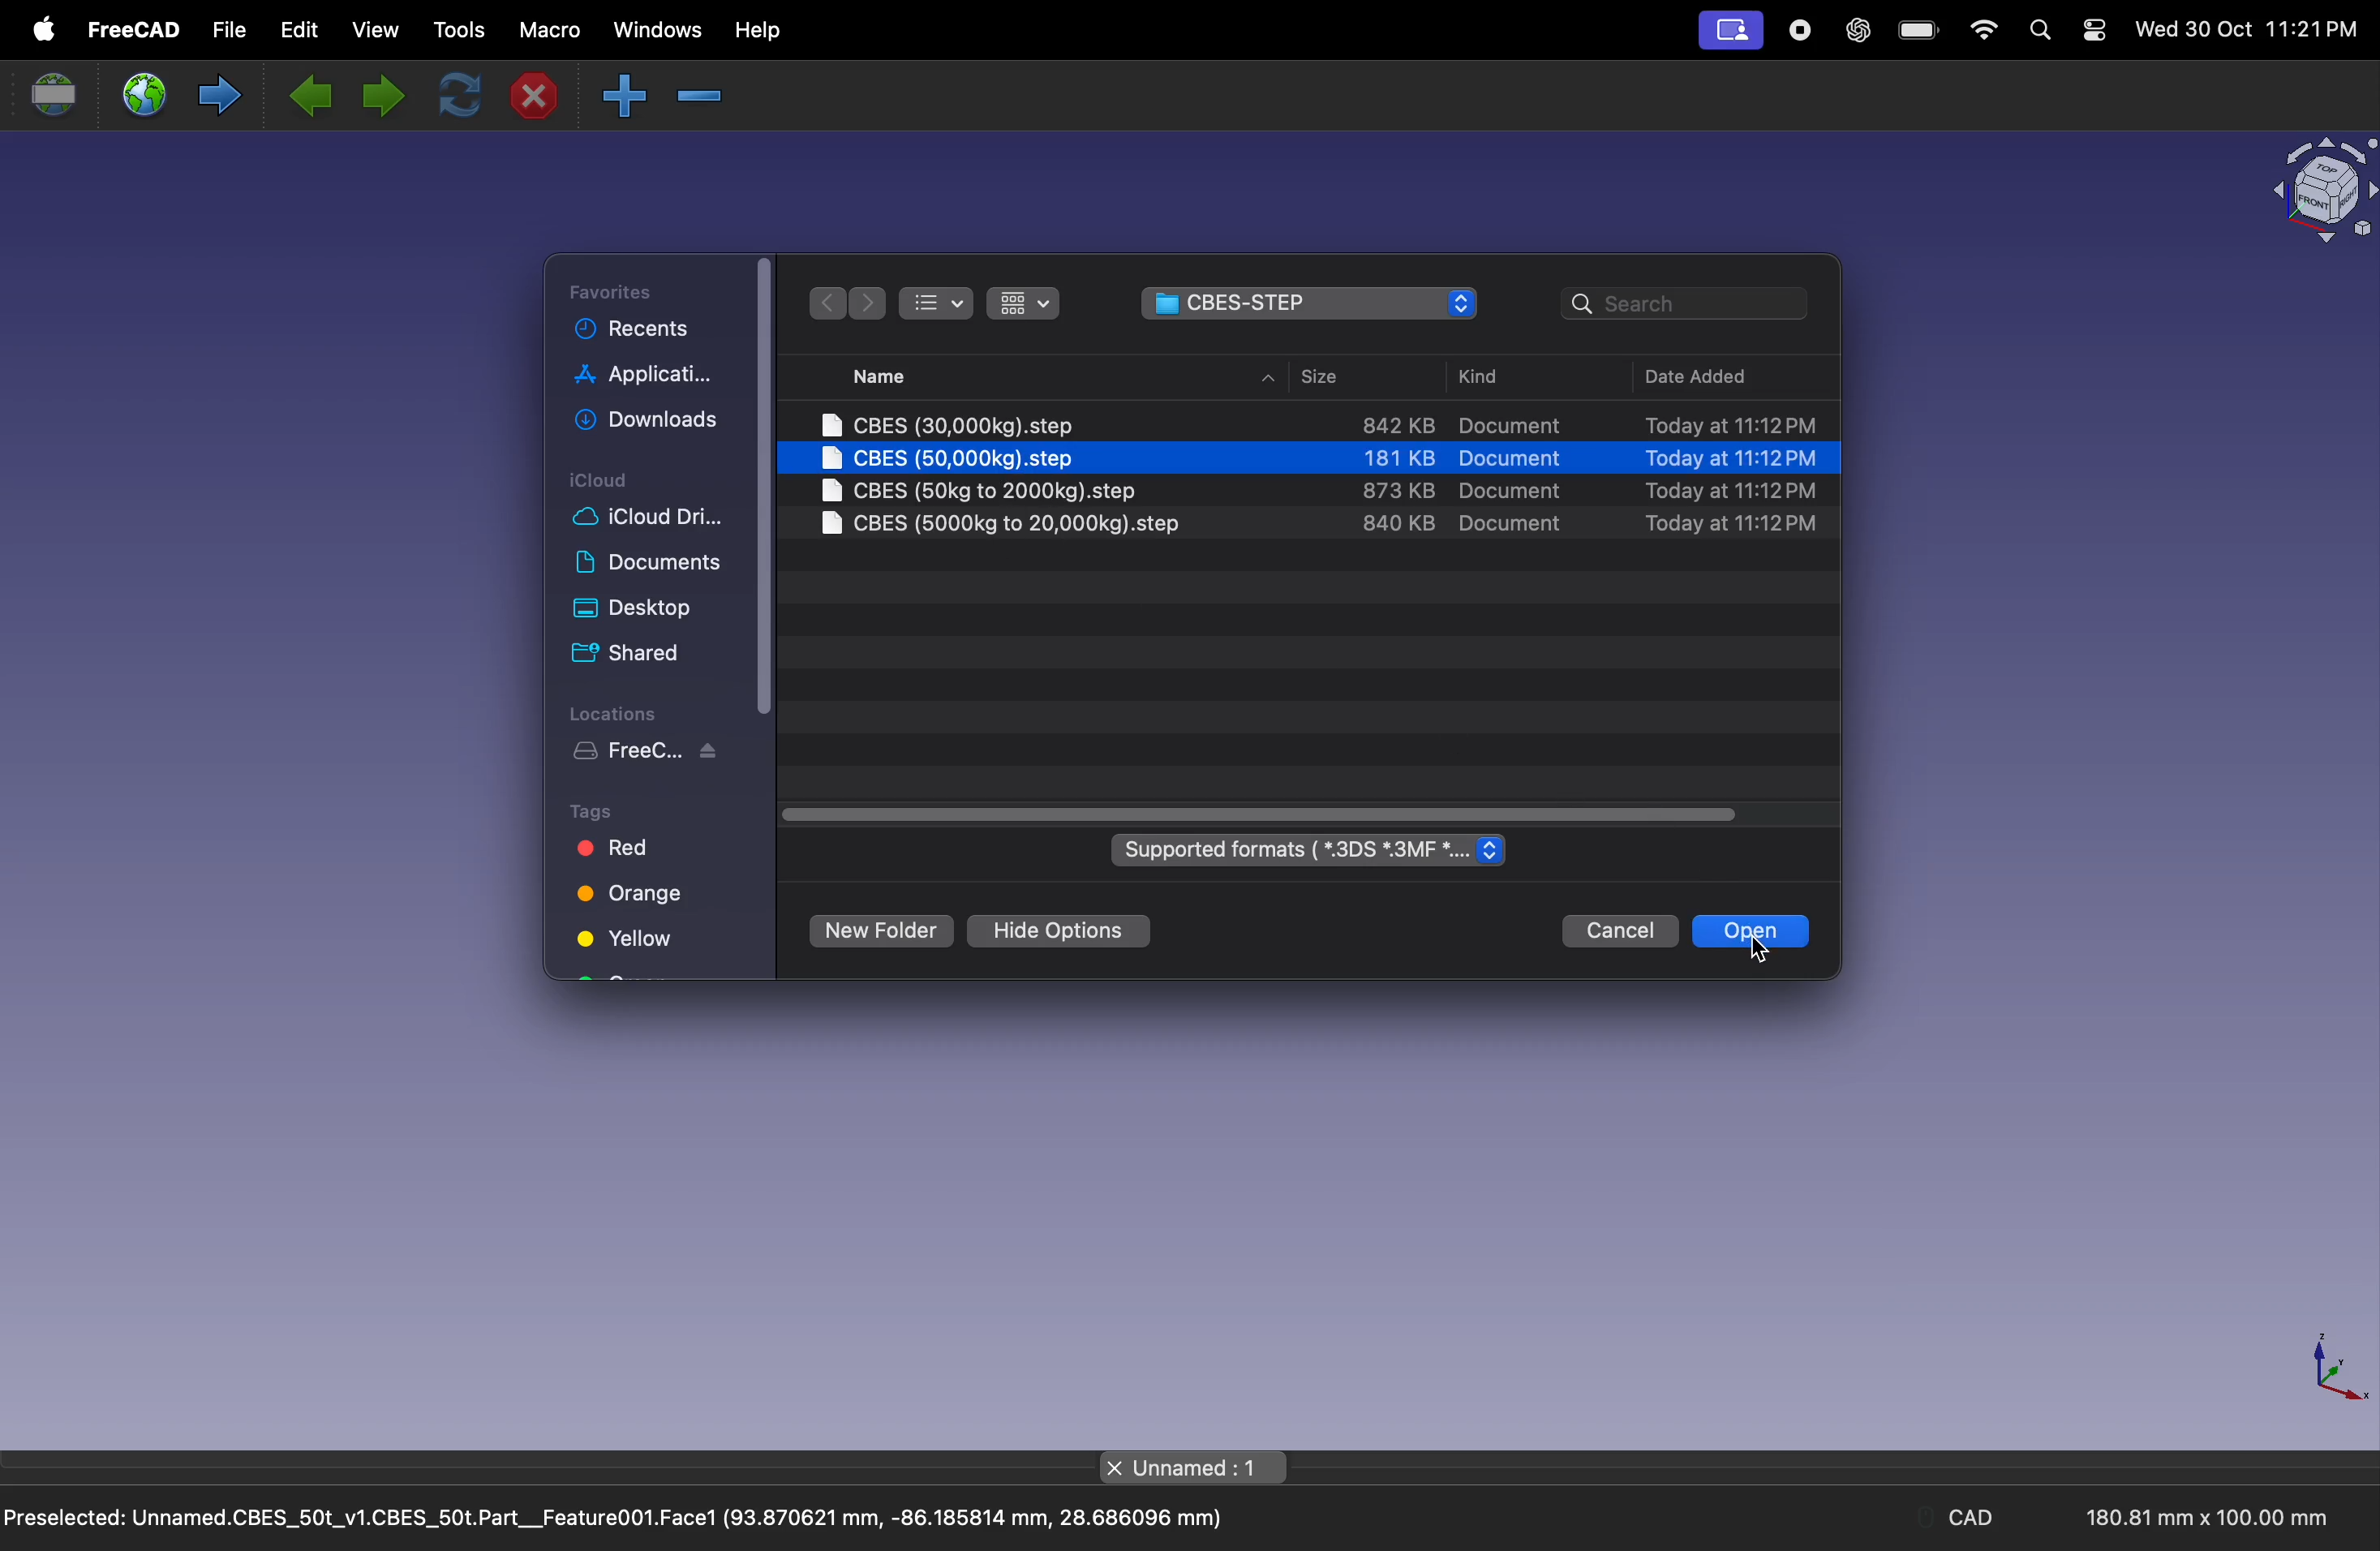 The image size is (2380, 1551). What do you see at coordinates (636, 610) in the screenshot?
I see `desktop` at bounding box center [636, 610].